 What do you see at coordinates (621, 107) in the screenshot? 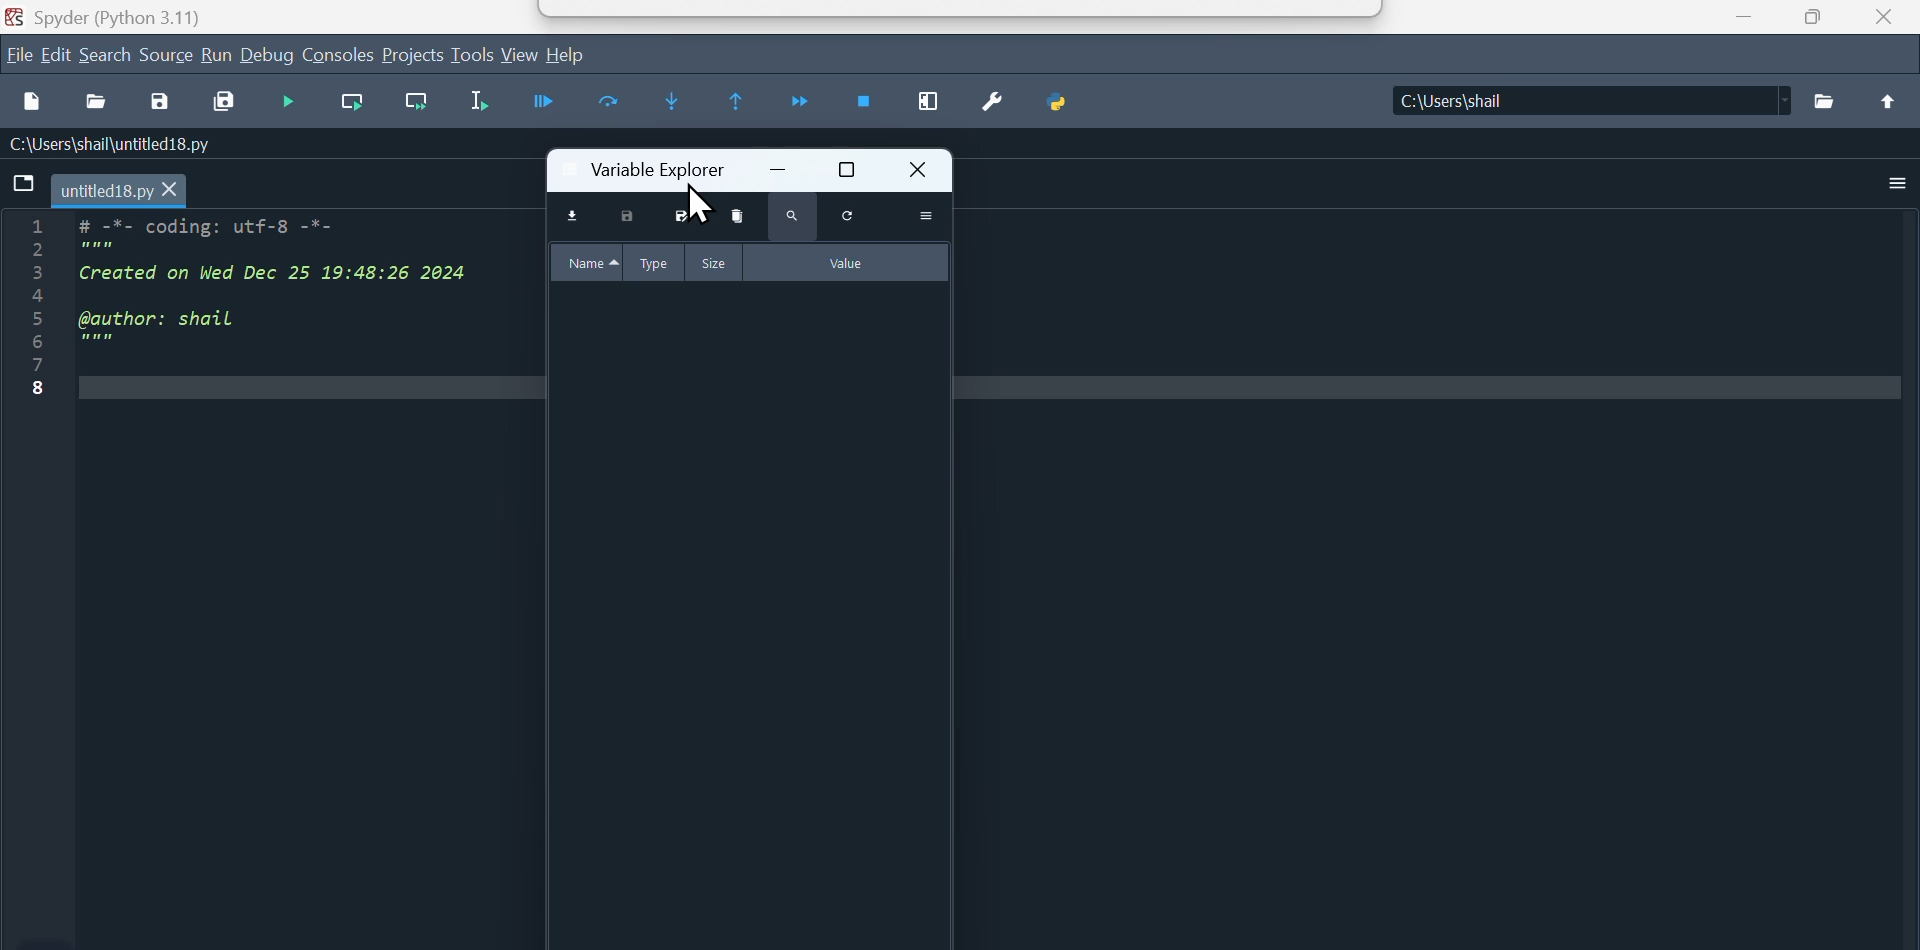
I see `Run Current Line` at bounding box center [621, 107].